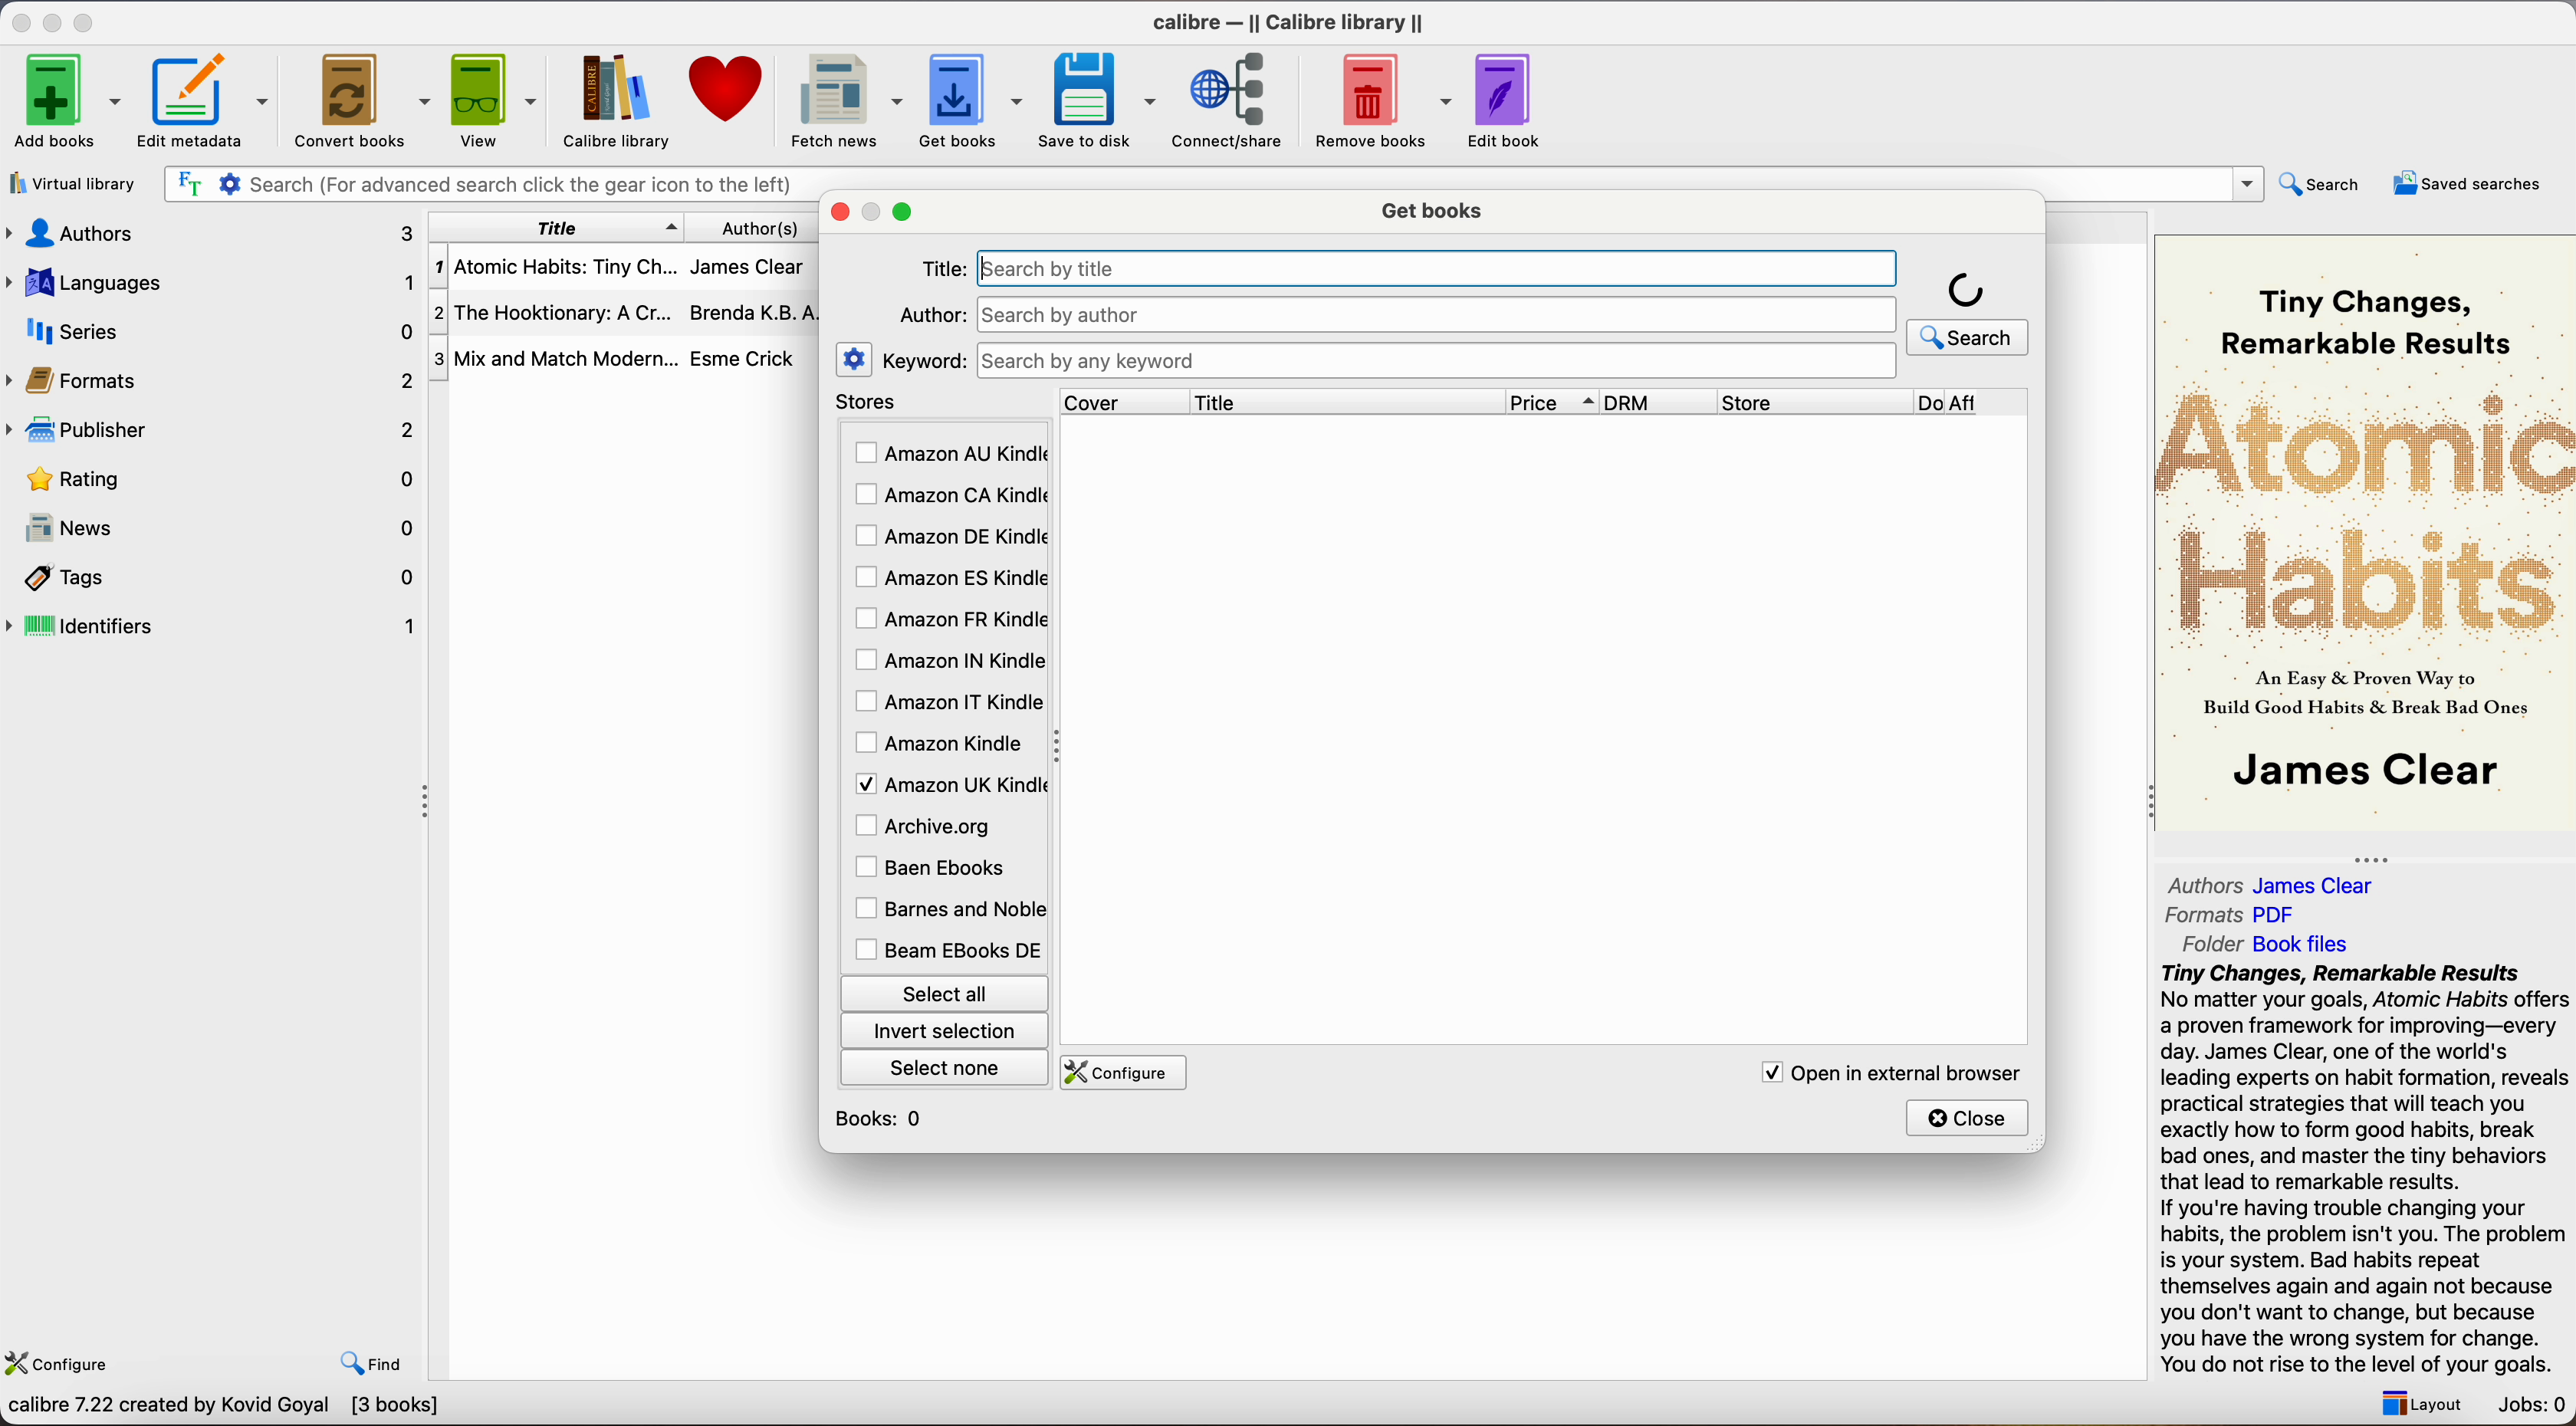 This screenshot has height=1426, width=2576. I want to click on search, so click(2323, 183).